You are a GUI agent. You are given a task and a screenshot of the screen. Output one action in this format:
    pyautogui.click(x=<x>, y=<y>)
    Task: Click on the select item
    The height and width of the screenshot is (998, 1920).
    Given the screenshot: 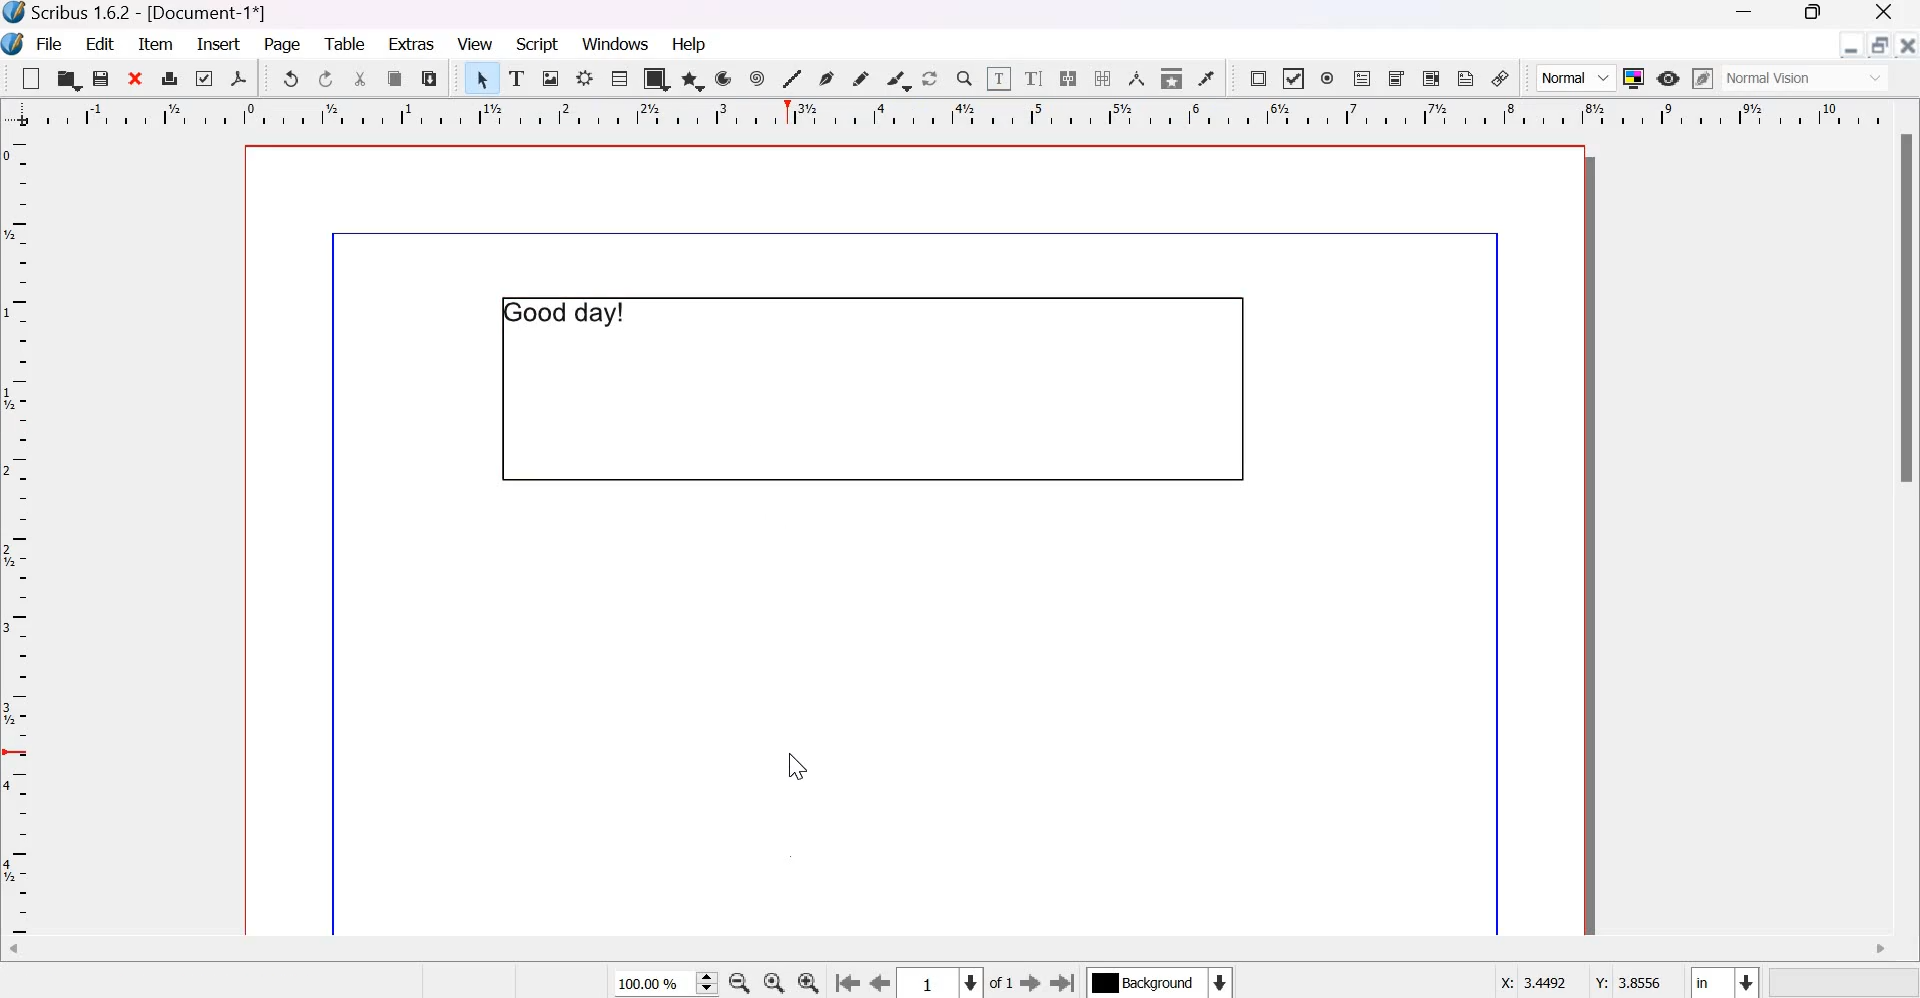 What is the action you would take?
    pyautogui.click(x=483, y=78)
    